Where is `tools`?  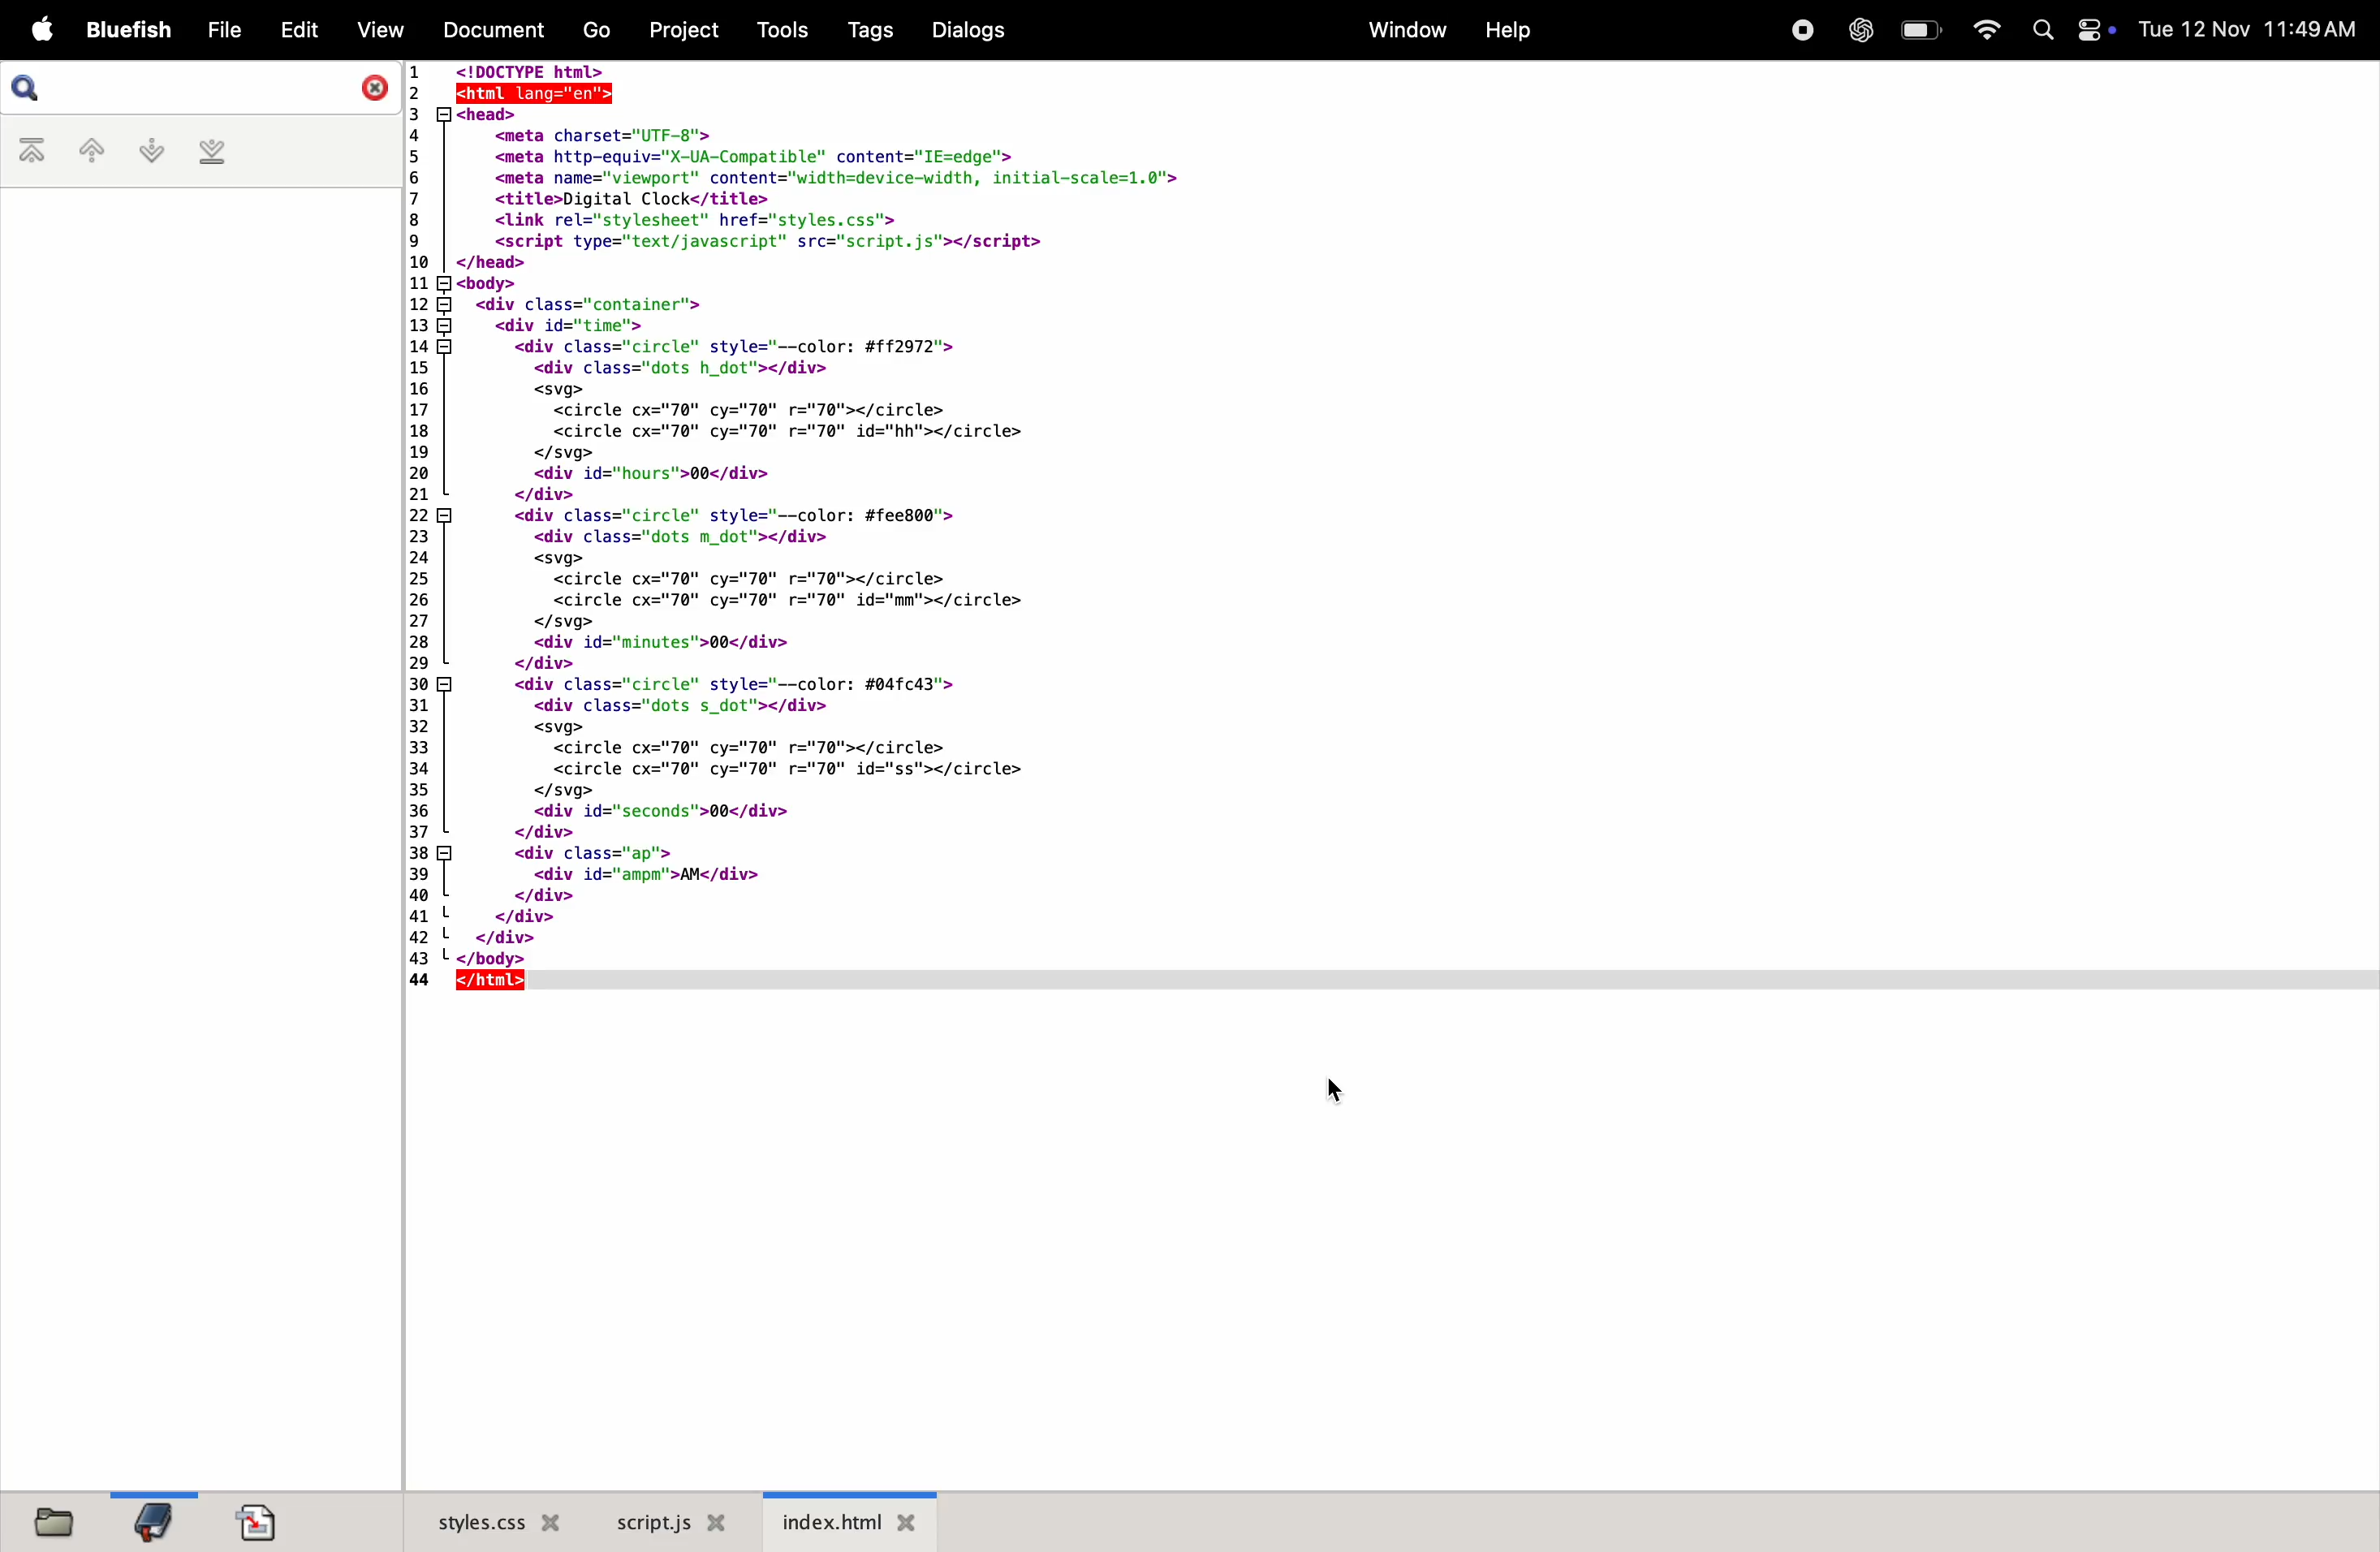
tools is located at coordinates (781, 30).